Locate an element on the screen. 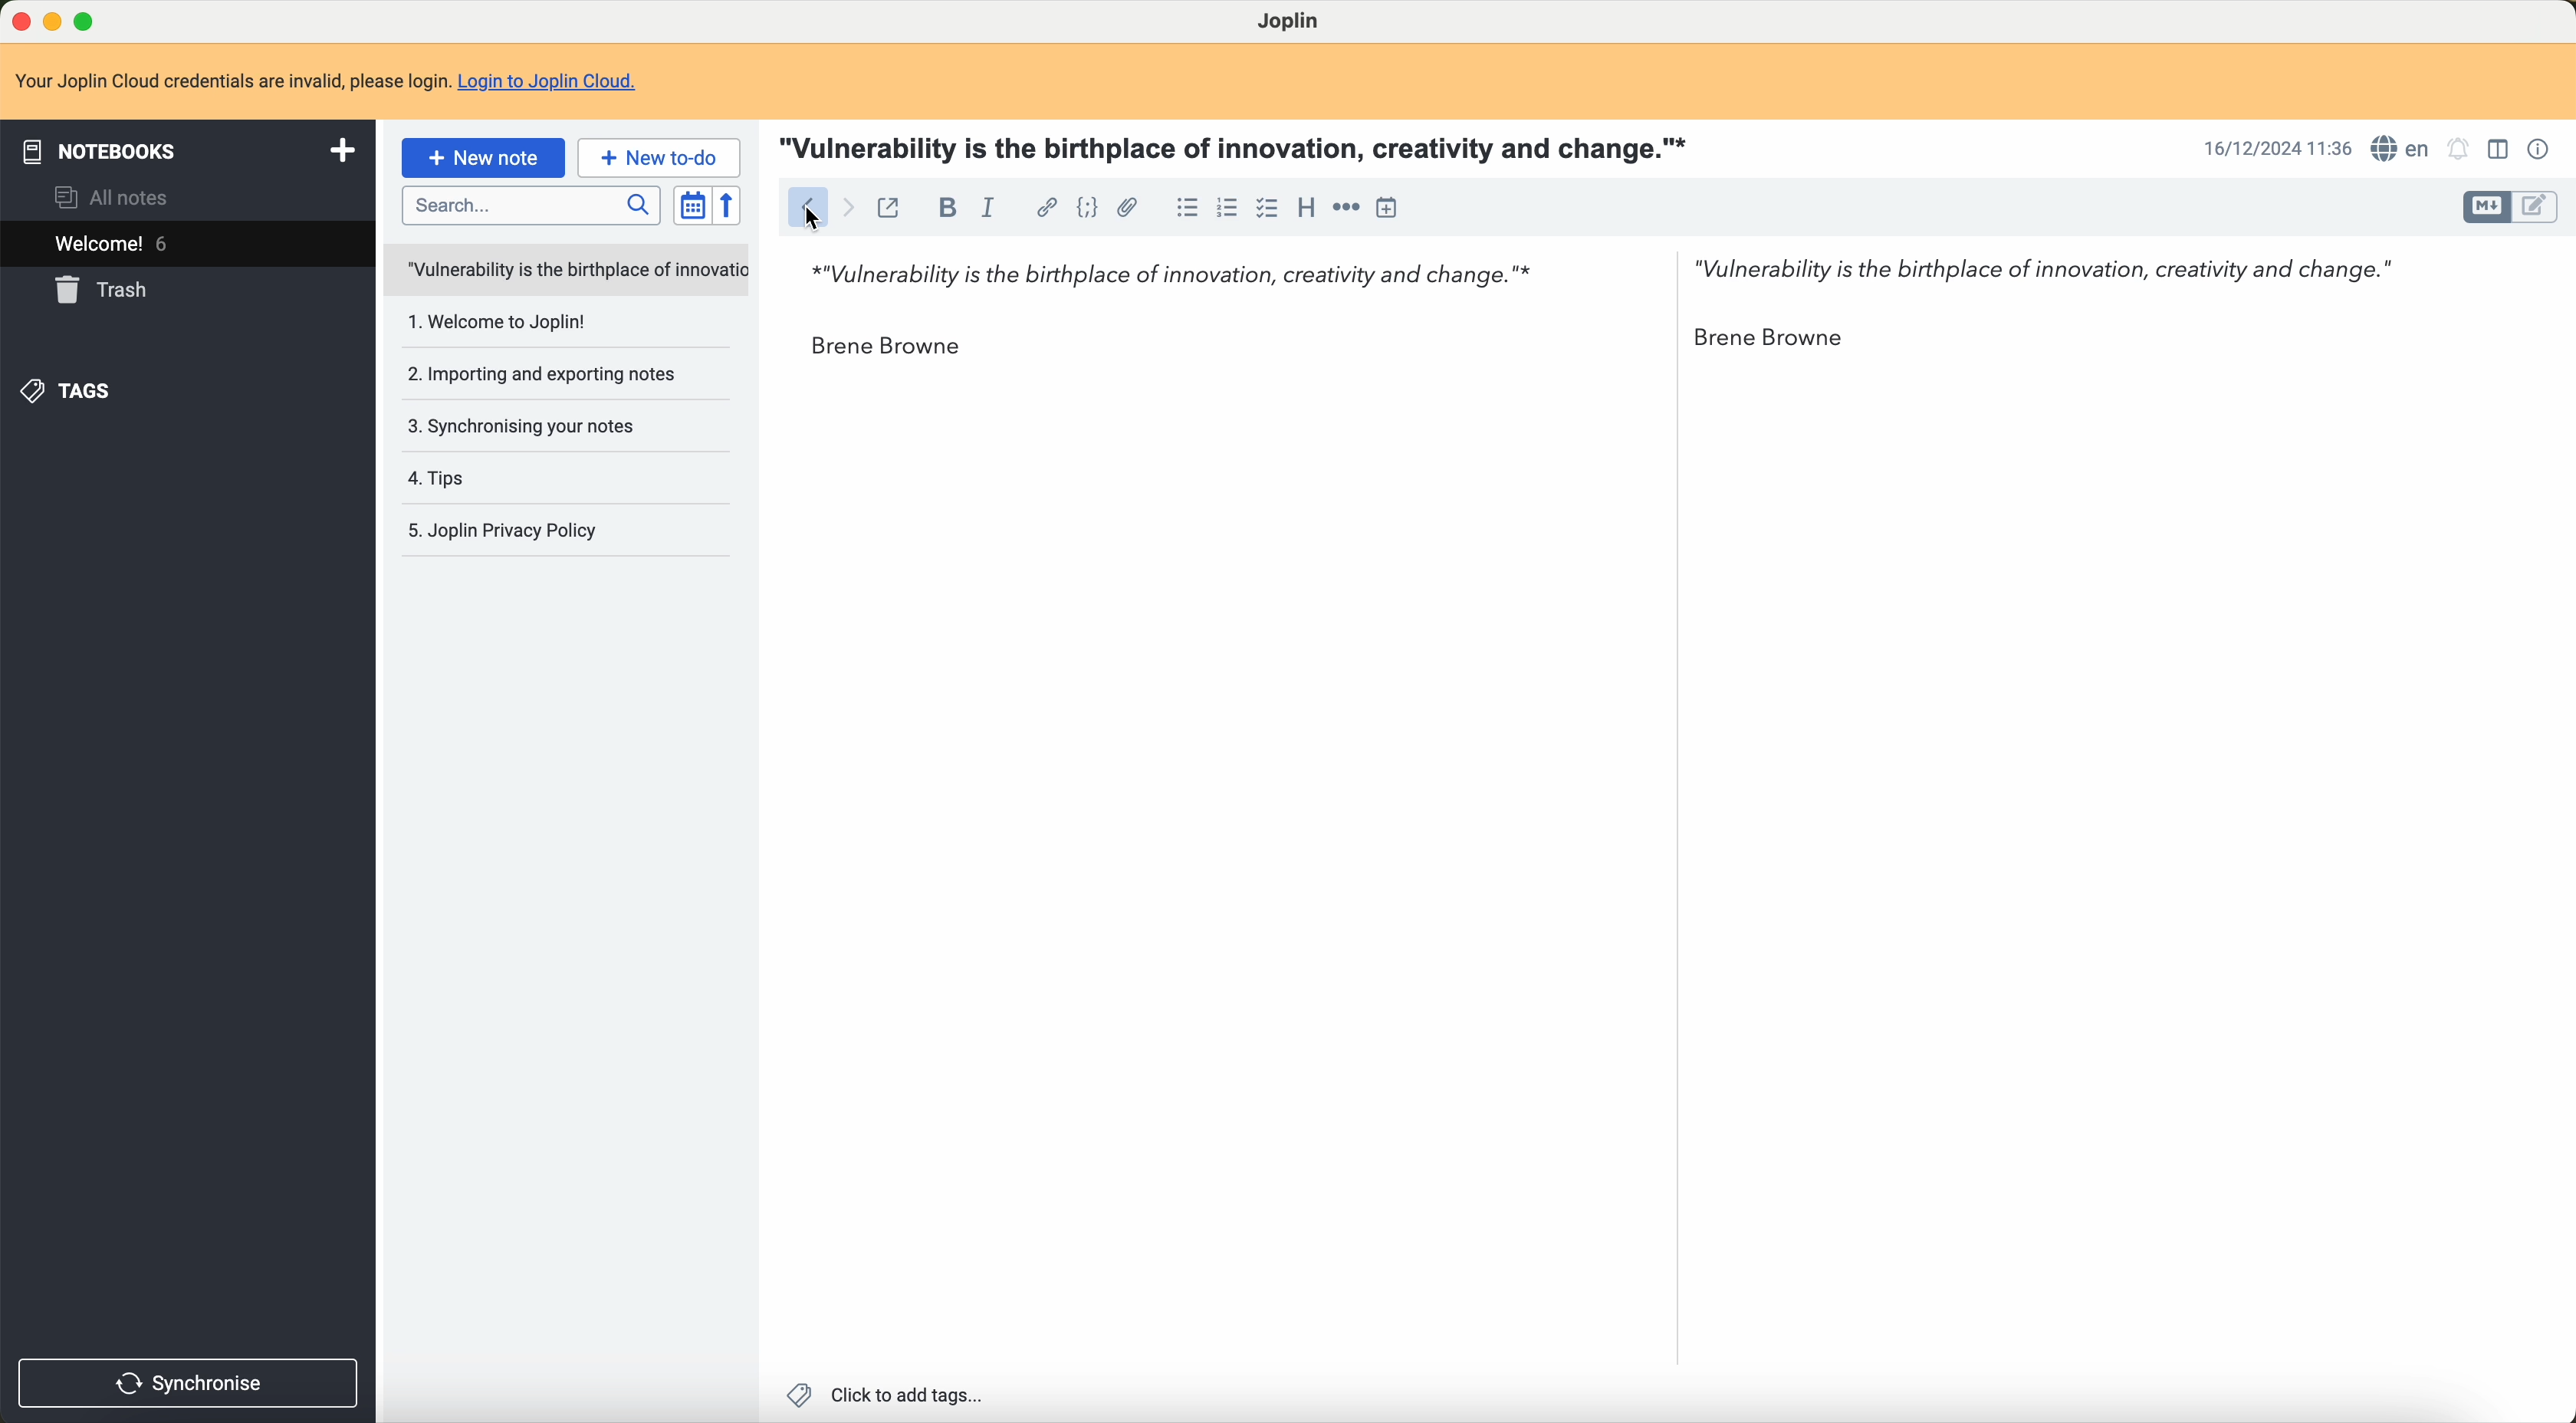 The width and height of the screenshot is (2576, 1423). horizontal rule is located at coordinates (1344, 205).